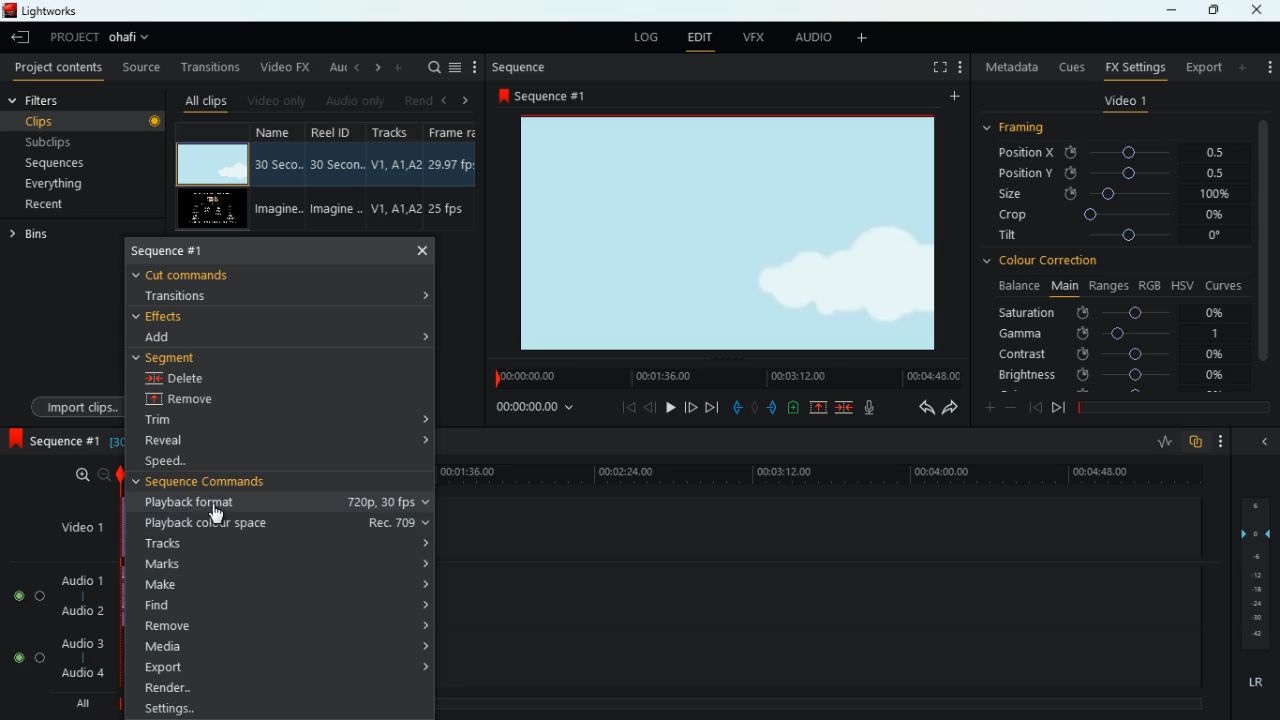 The image size is (1280, 720). What do you see at coordinates (1252, 576) in the screenshot?
I see `layers` at bounding box center [1252, 576].